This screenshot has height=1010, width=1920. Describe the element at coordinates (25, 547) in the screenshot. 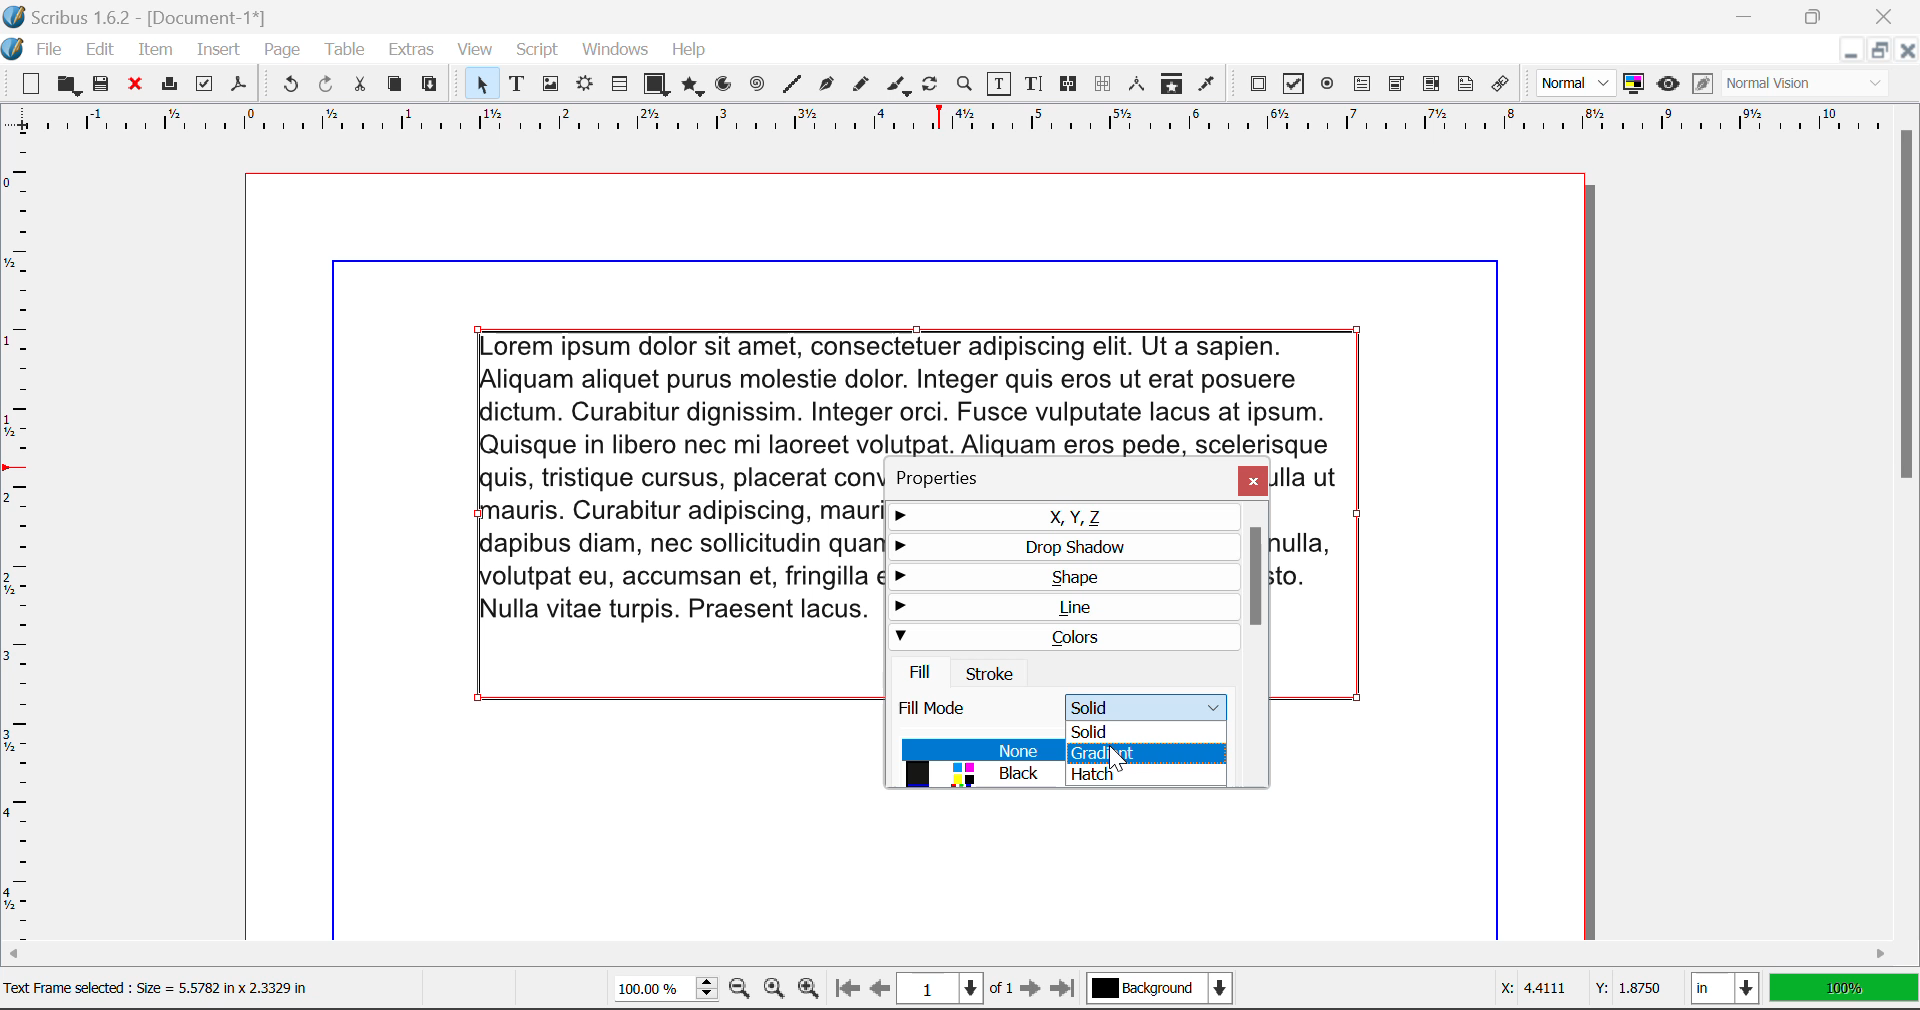

I see `Horizontal Page Margins` at that location.